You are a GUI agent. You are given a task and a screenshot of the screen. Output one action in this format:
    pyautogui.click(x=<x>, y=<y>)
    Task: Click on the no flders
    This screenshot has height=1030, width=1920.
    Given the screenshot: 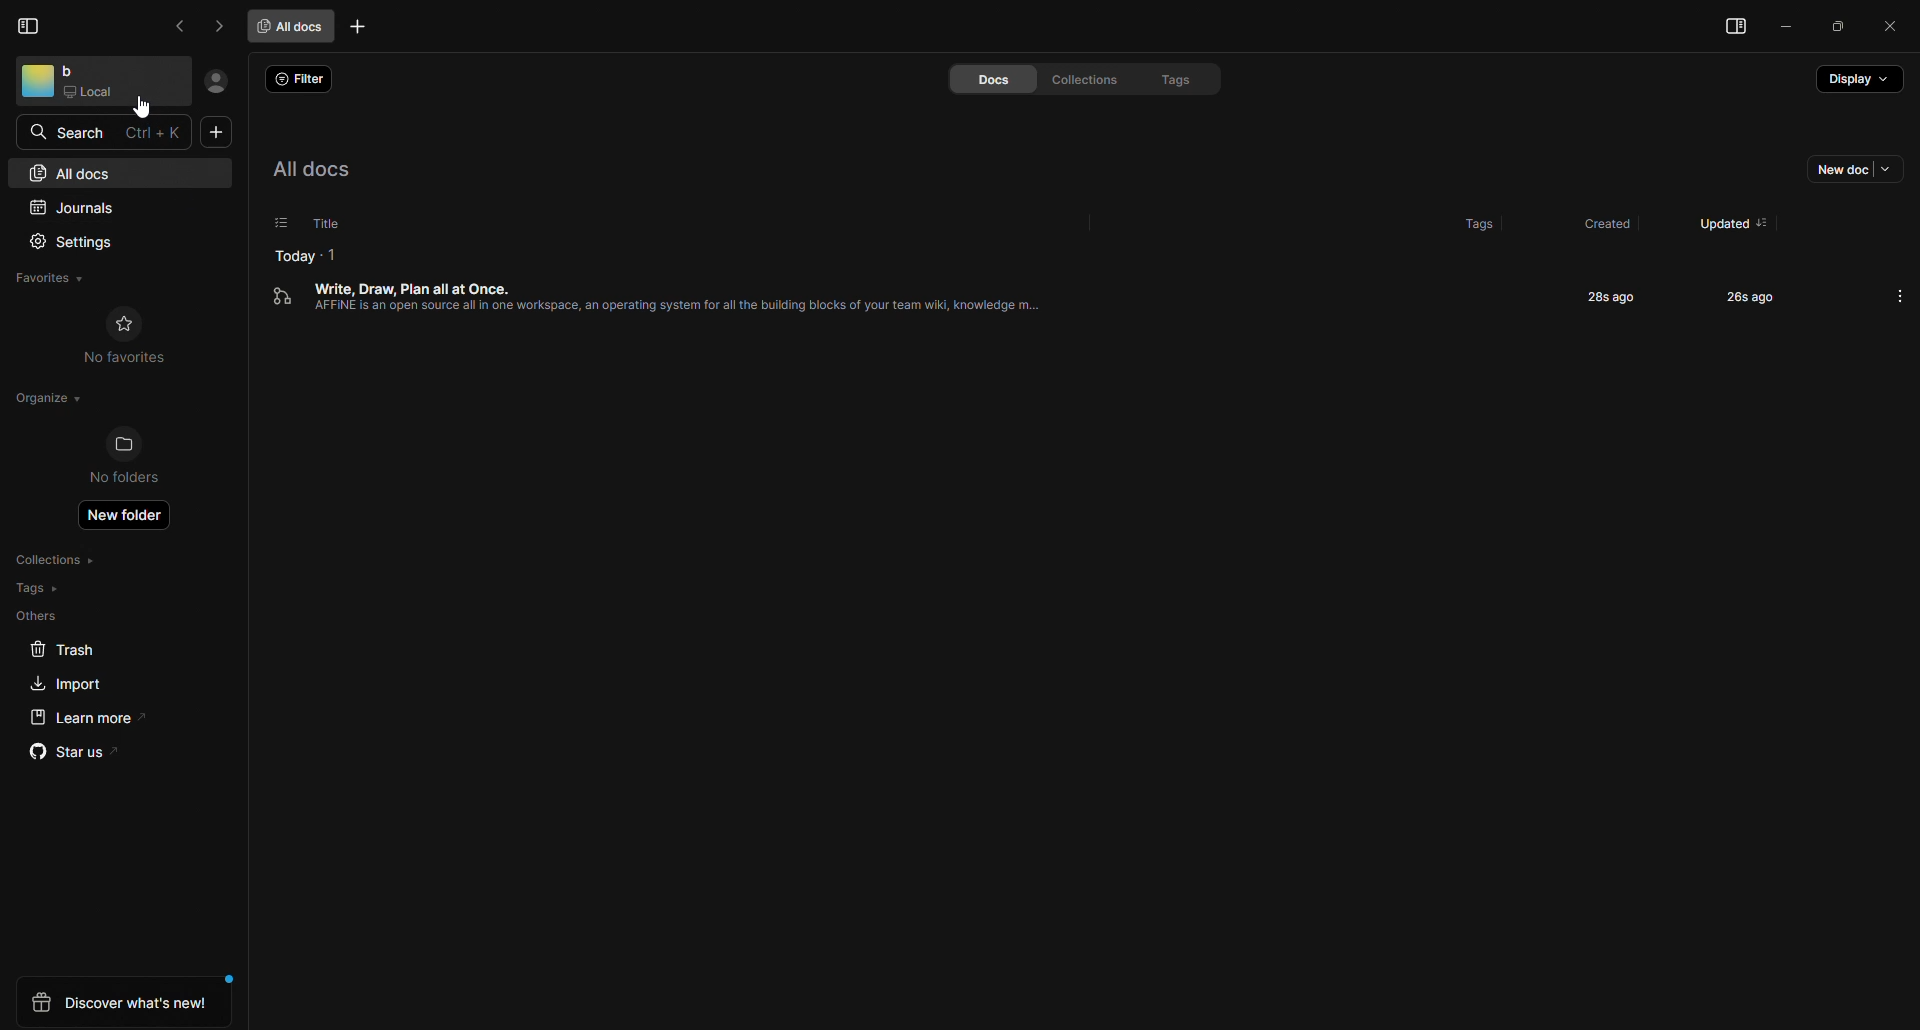 What is the action you would take?
    pyautogui.click(x=136, y=458)
    